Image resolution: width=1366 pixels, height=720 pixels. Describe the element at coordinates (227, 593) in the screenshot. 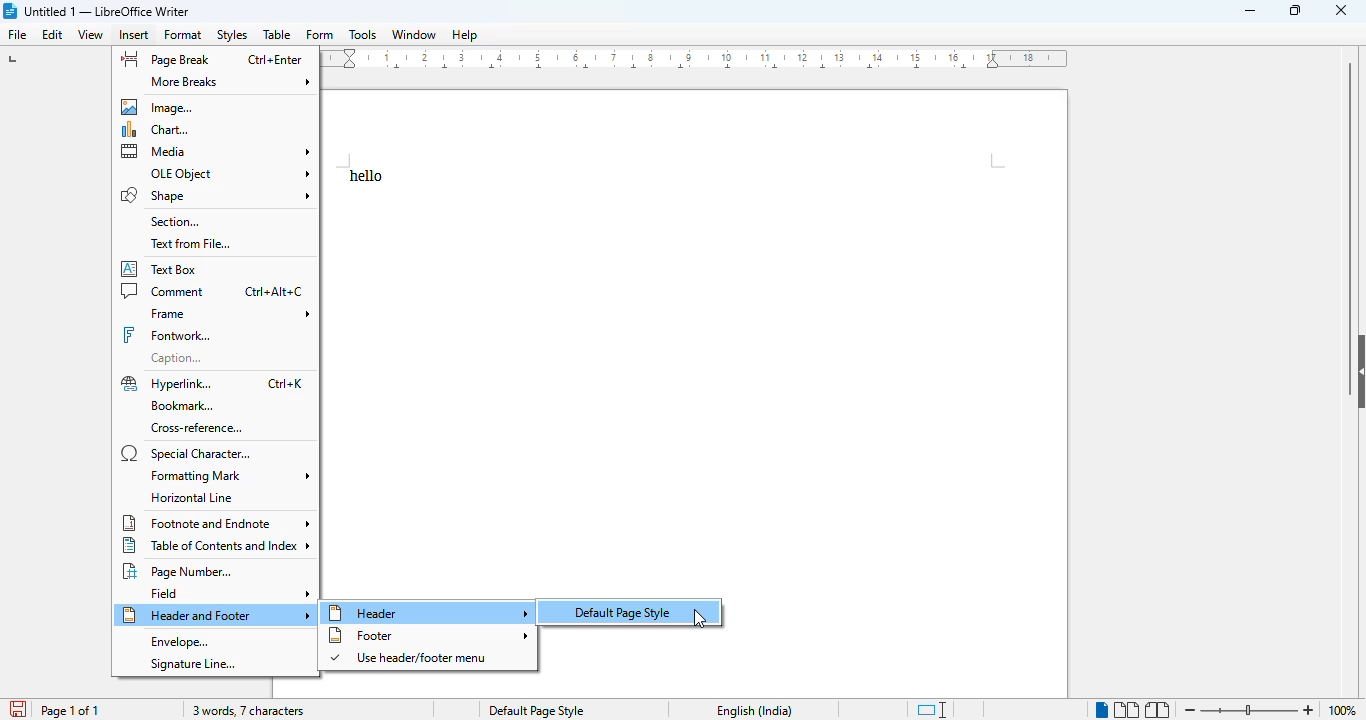

I see `field` at that location.